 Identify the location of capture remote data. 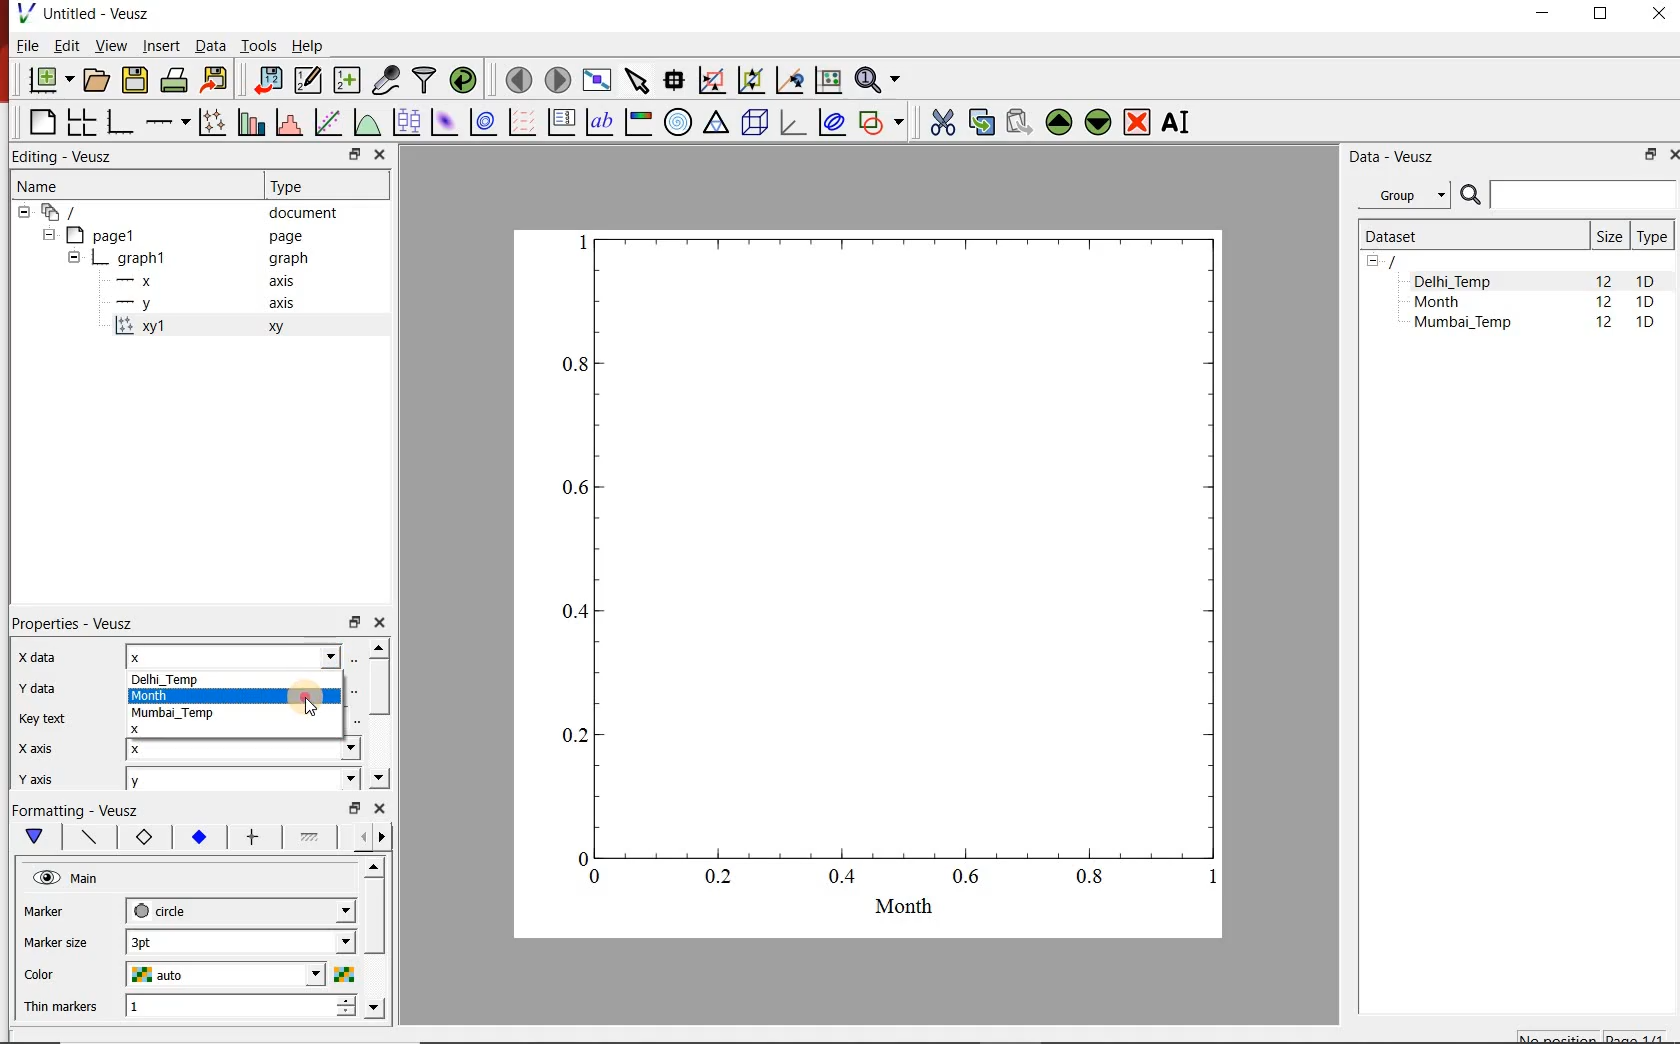
(387, 80).